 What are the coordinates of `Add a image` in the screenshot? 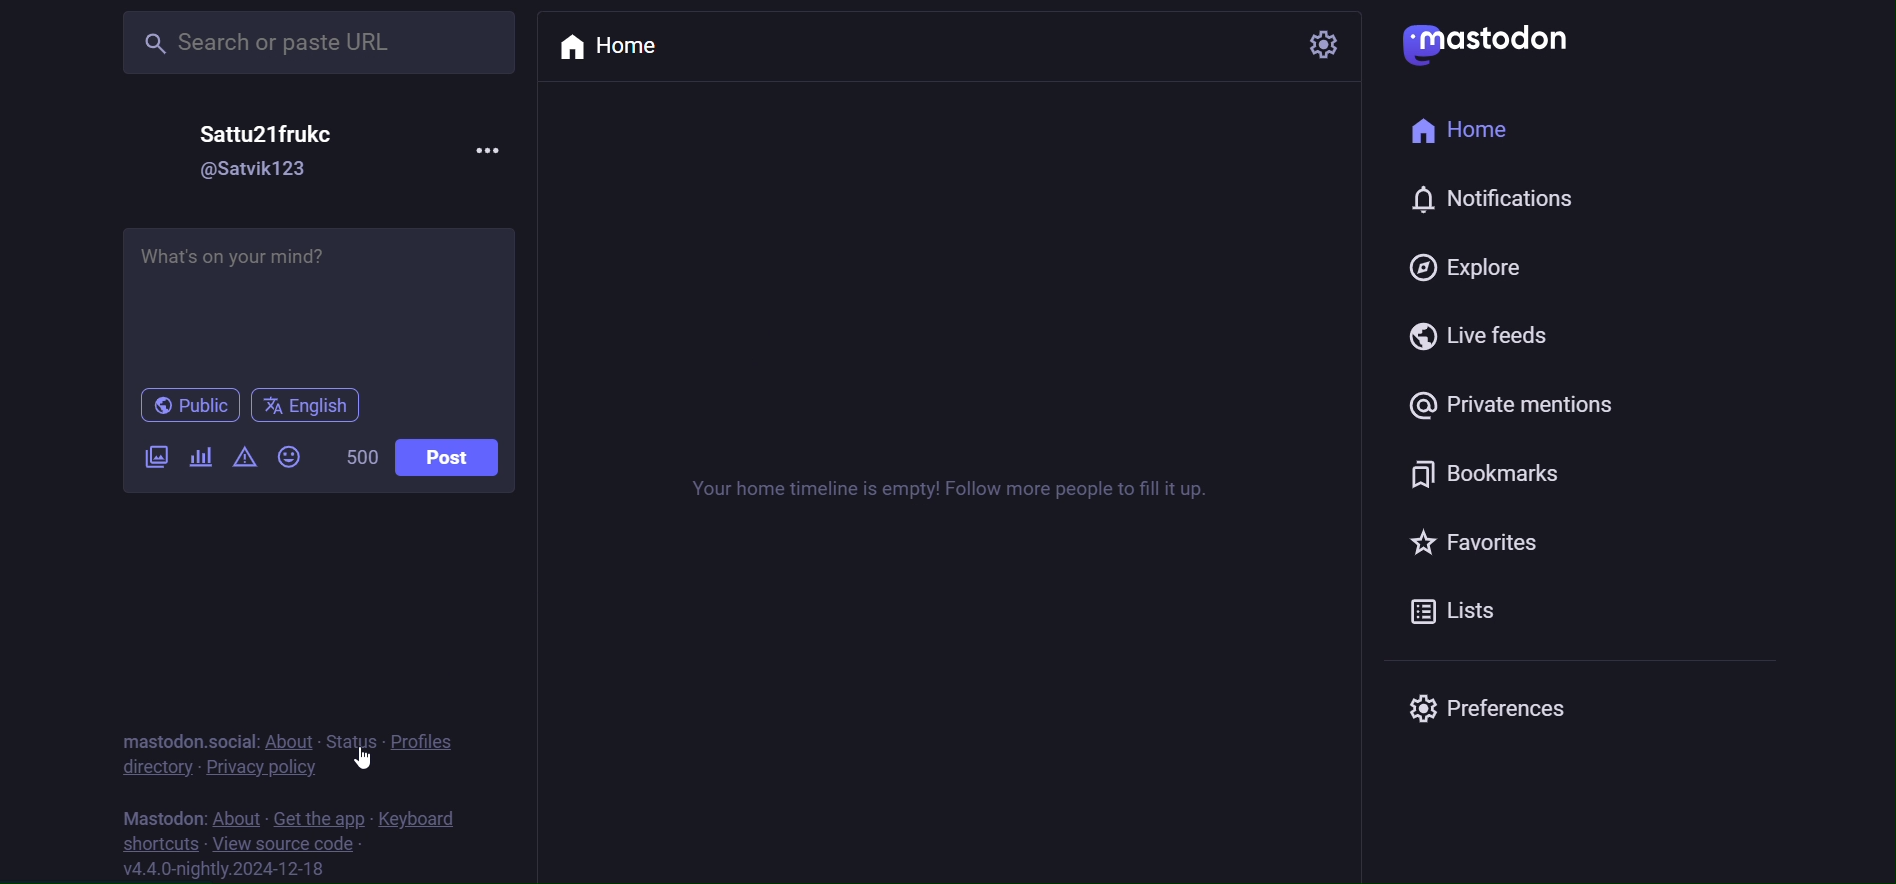 It's located at (149, 458).